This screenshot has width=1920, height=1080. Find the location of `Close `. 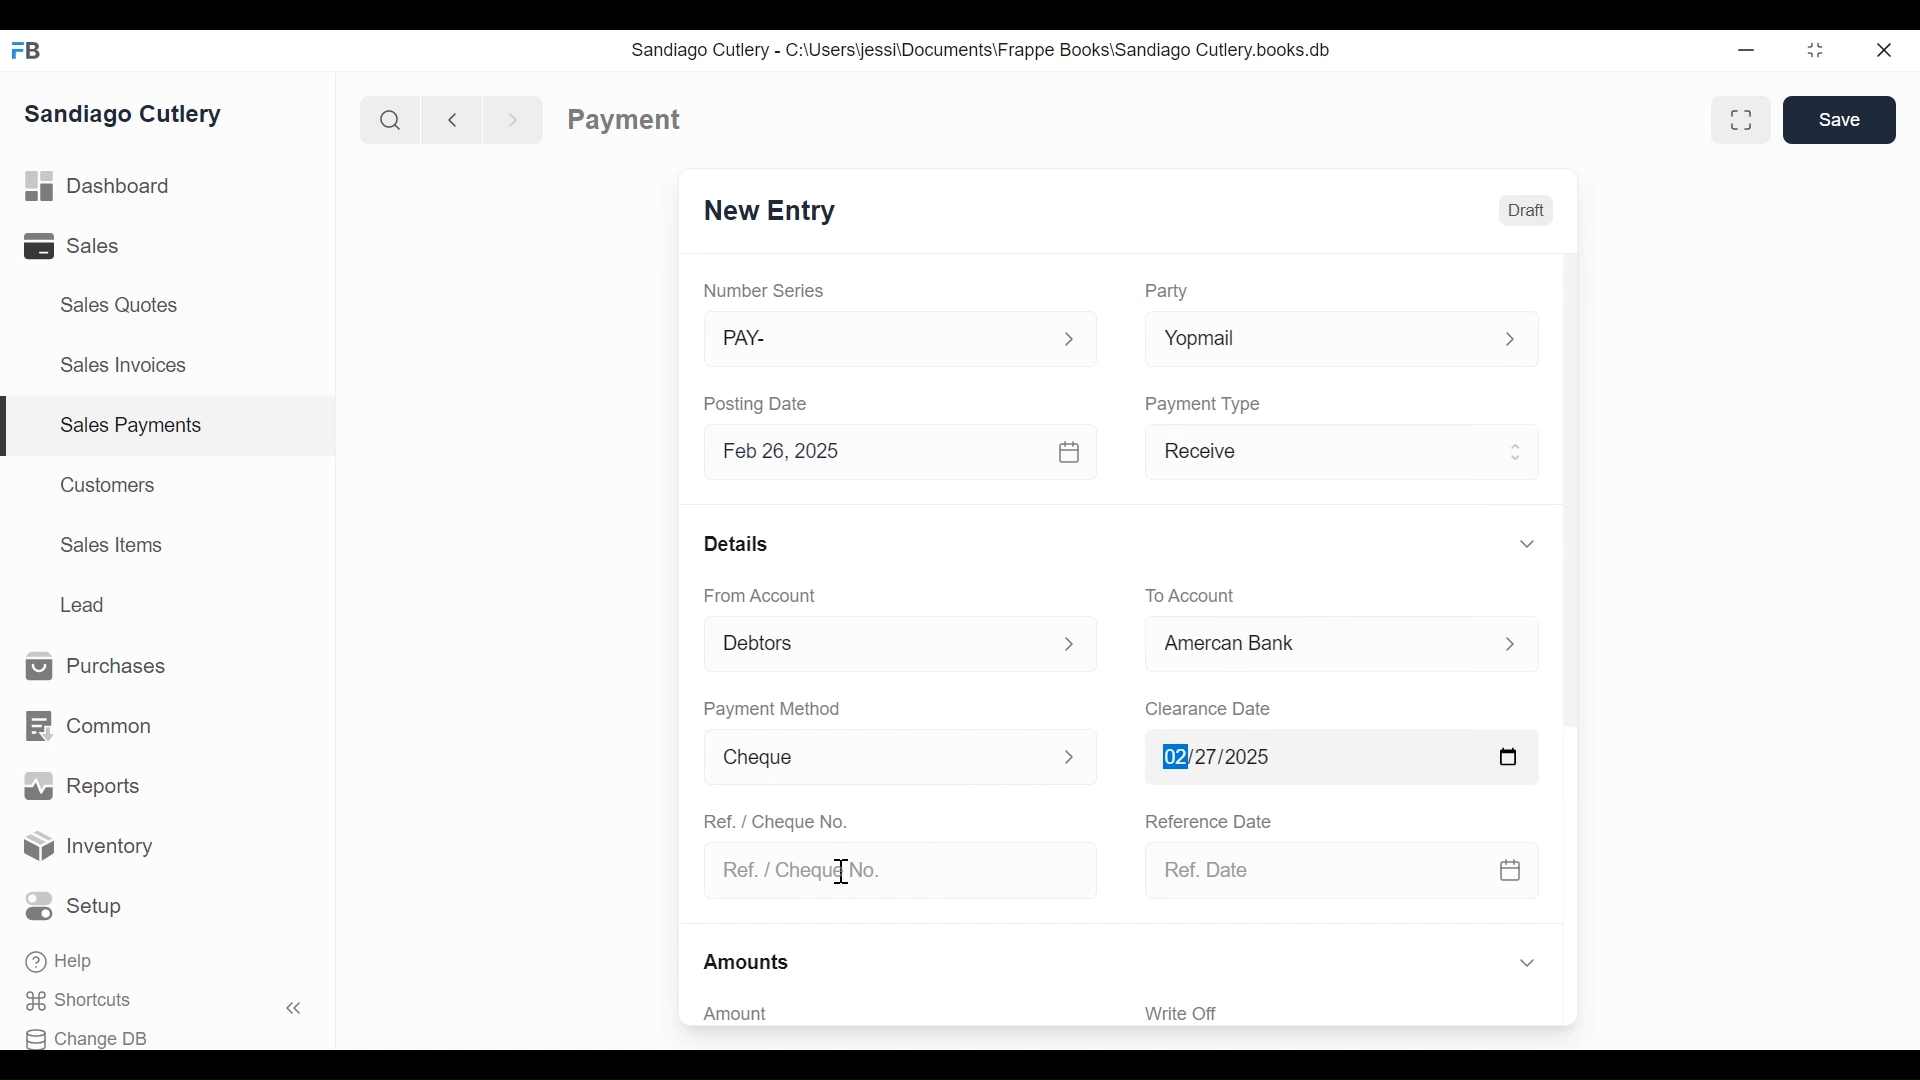

Close  is located at coordinates (1886, 50).